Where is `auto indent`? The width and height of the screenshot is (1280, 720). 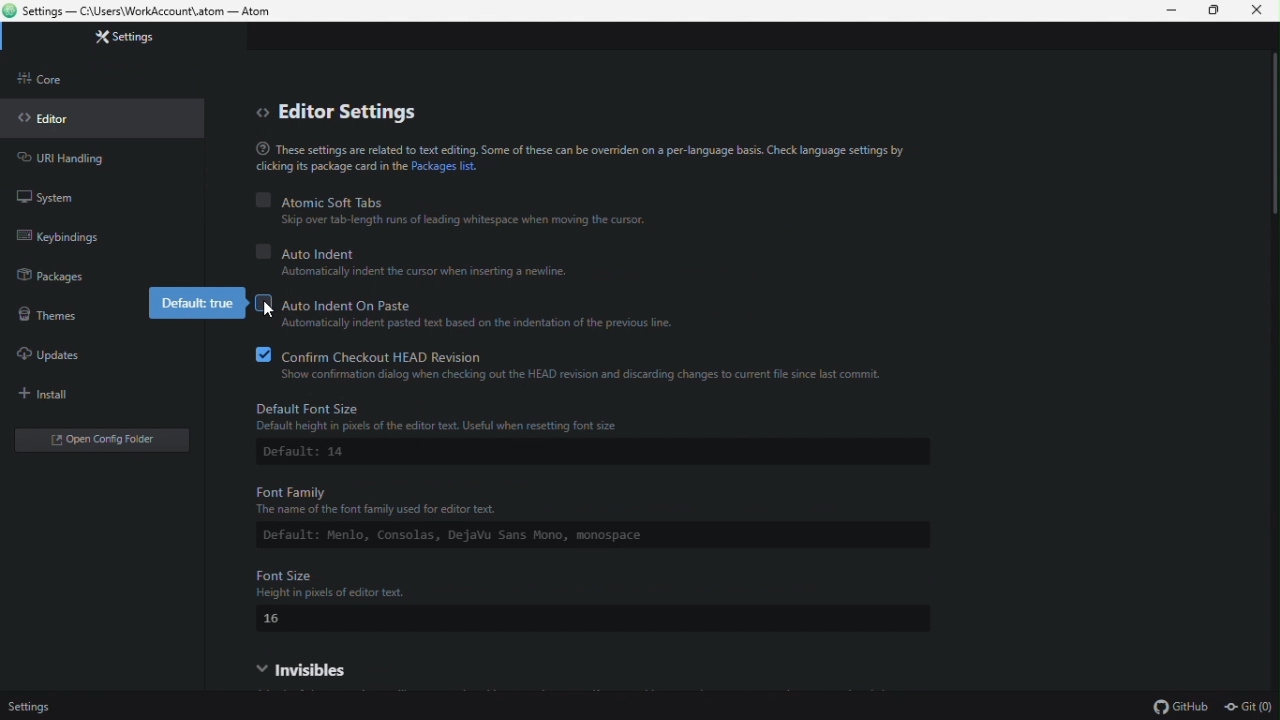 auto indent is located at coordinates (434, 251).